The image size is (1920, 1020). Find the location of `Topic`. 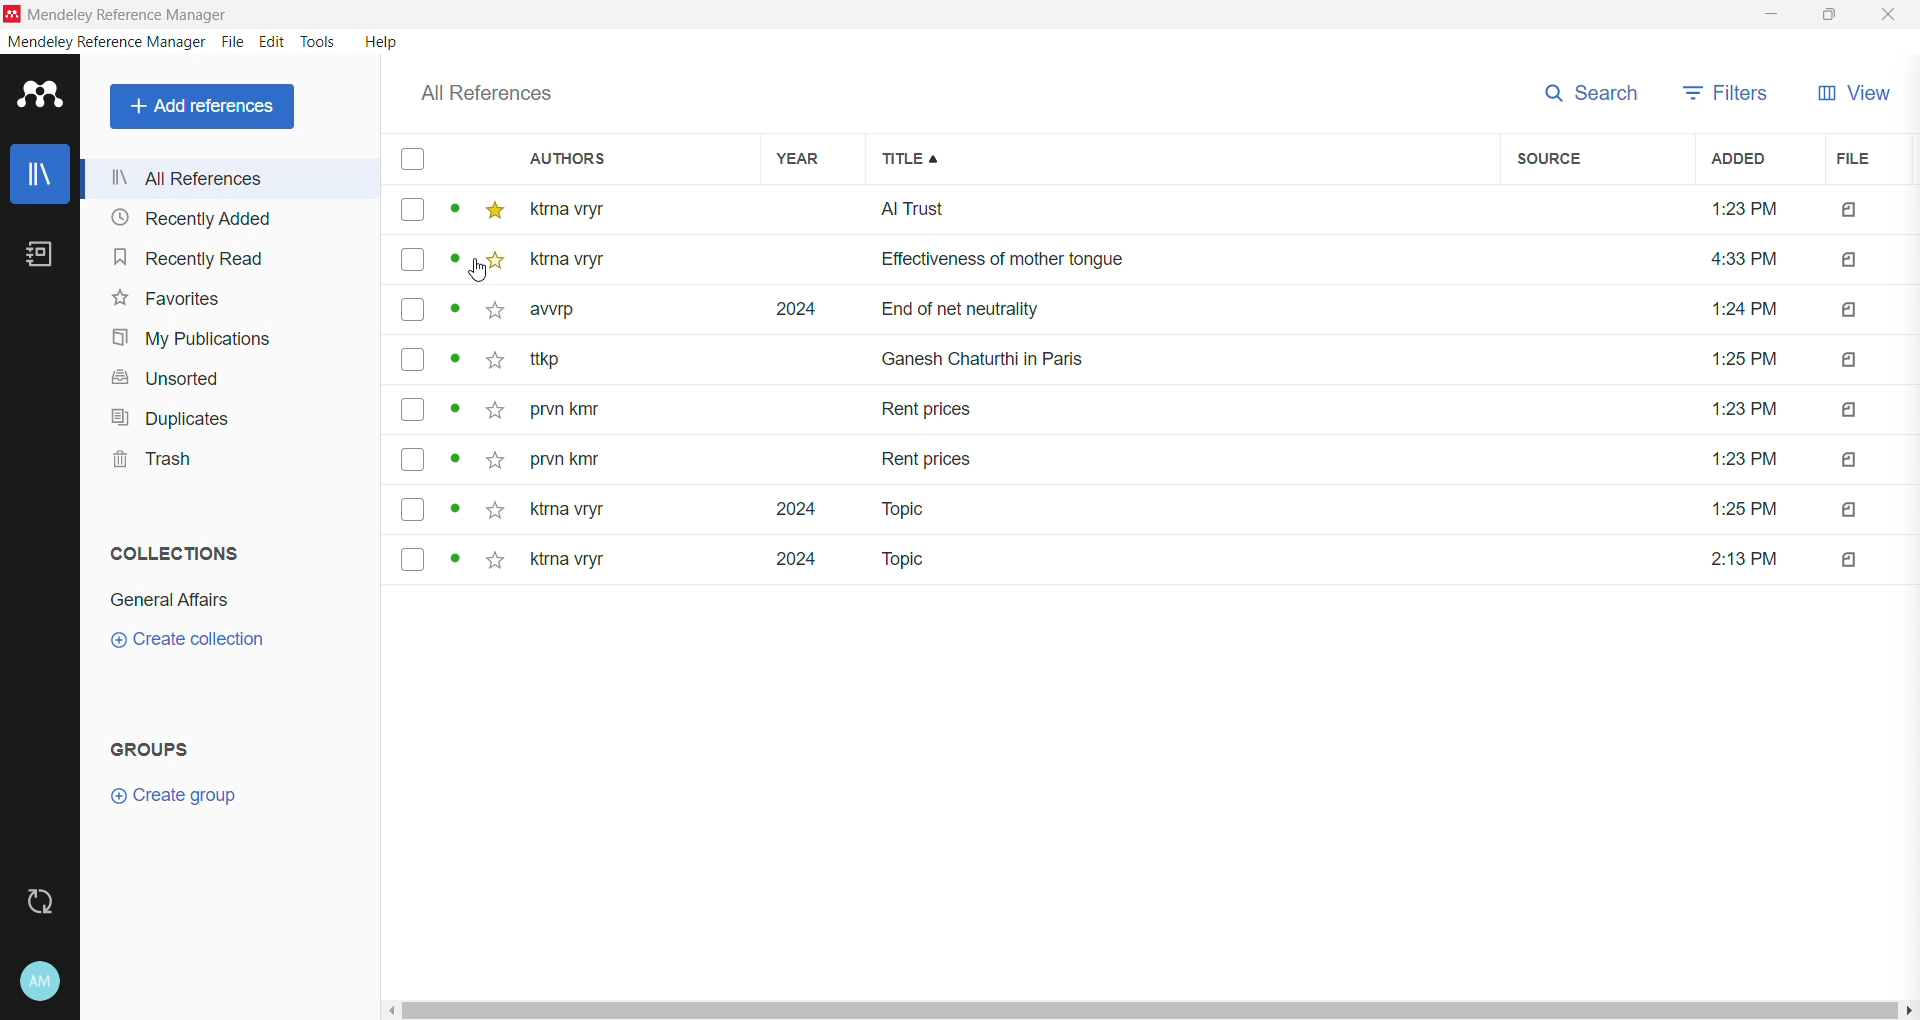

Topic is located at coordinates (900, 561).